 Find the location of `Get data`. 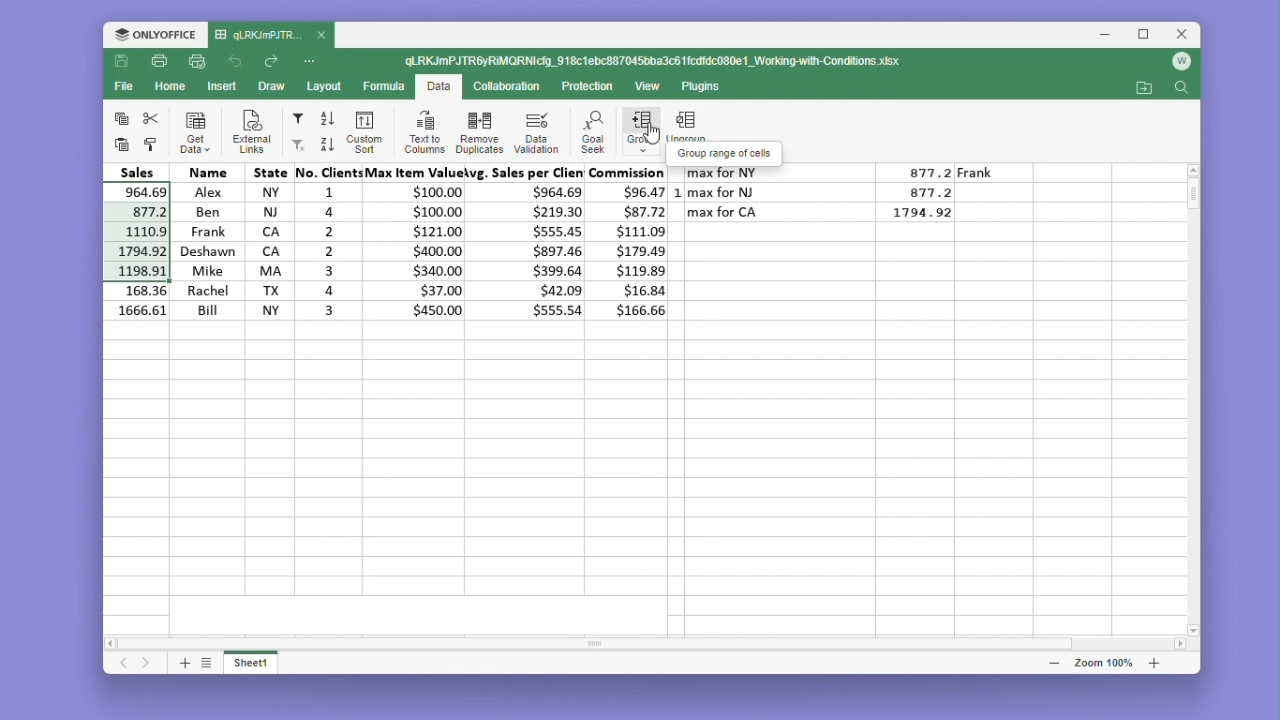

Get data is located at coordinates (196, 132).